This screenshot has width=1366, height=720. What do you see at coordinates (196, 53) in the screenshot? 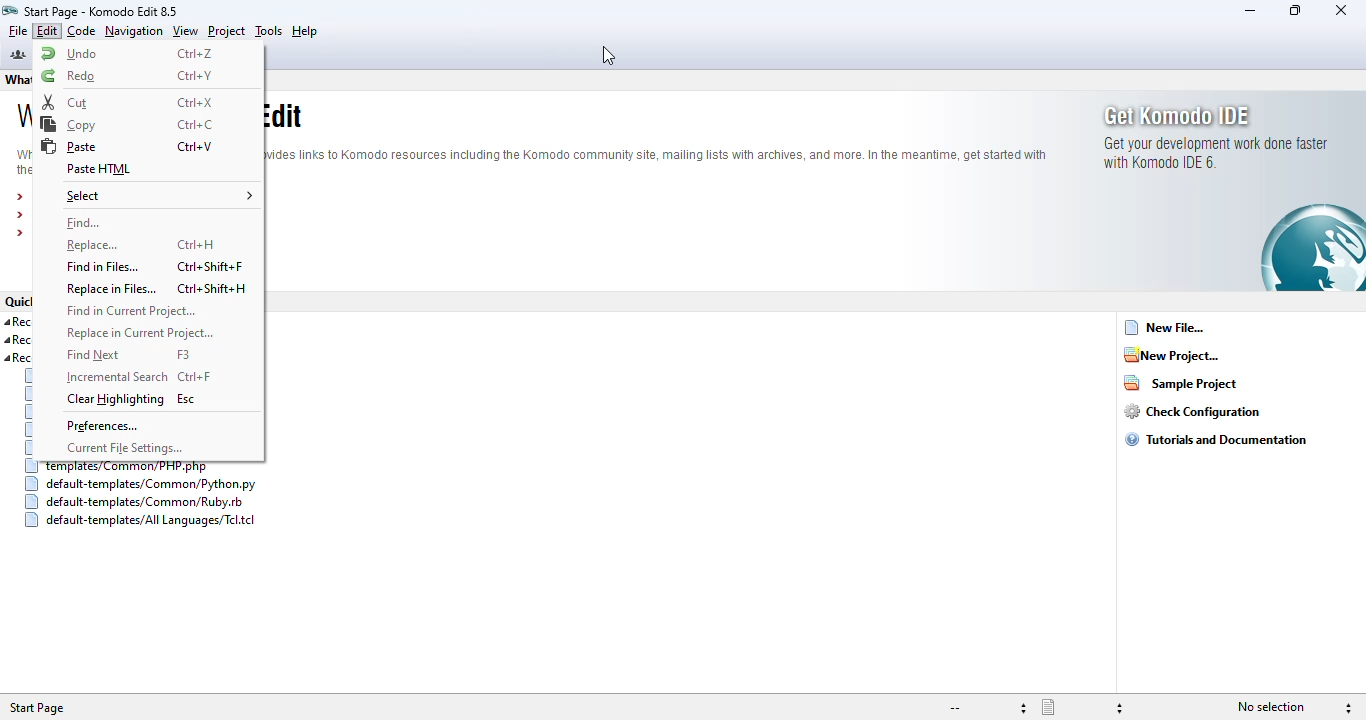
I see `shortcut for undo` at bounding box center [196, 53].